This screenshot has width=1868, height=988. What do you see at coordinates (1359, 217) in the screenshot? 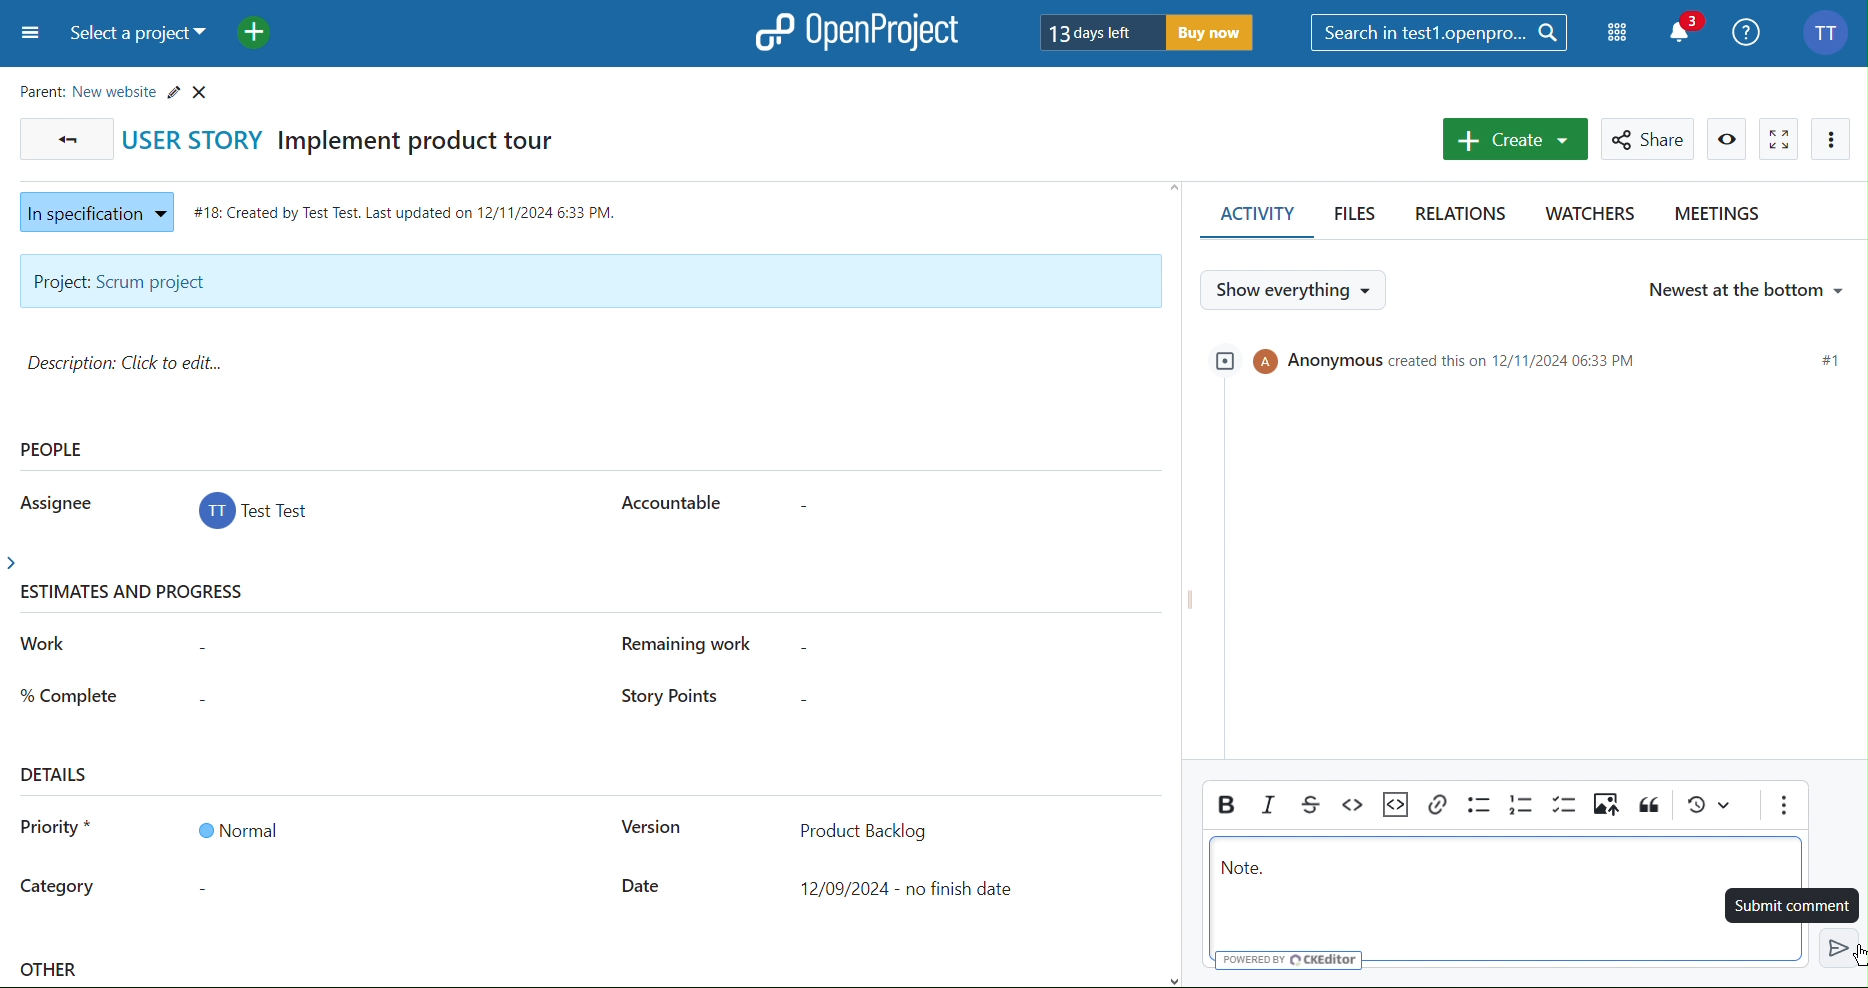
I see `Files` at bounding box center [1359, 217].